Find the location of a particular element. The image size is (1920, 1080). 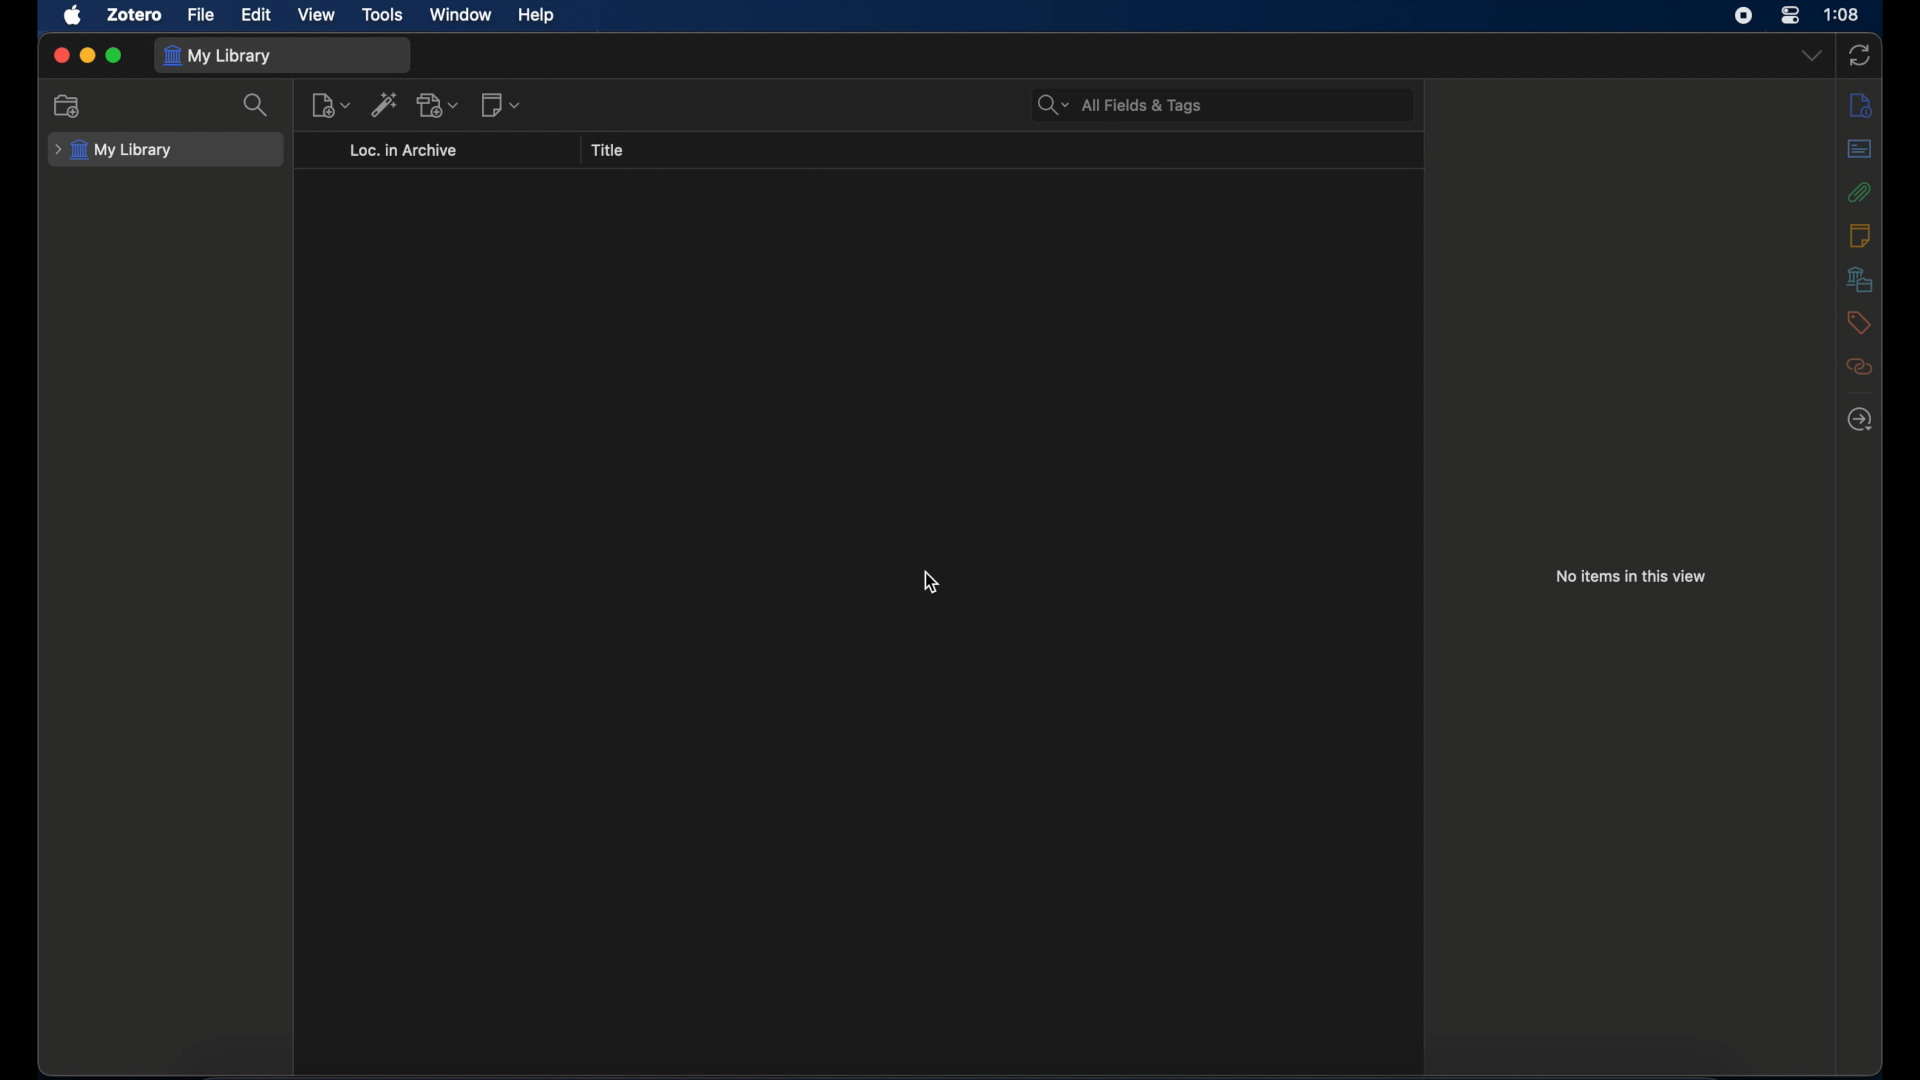

add attachments is located at coordinates (438, 105).